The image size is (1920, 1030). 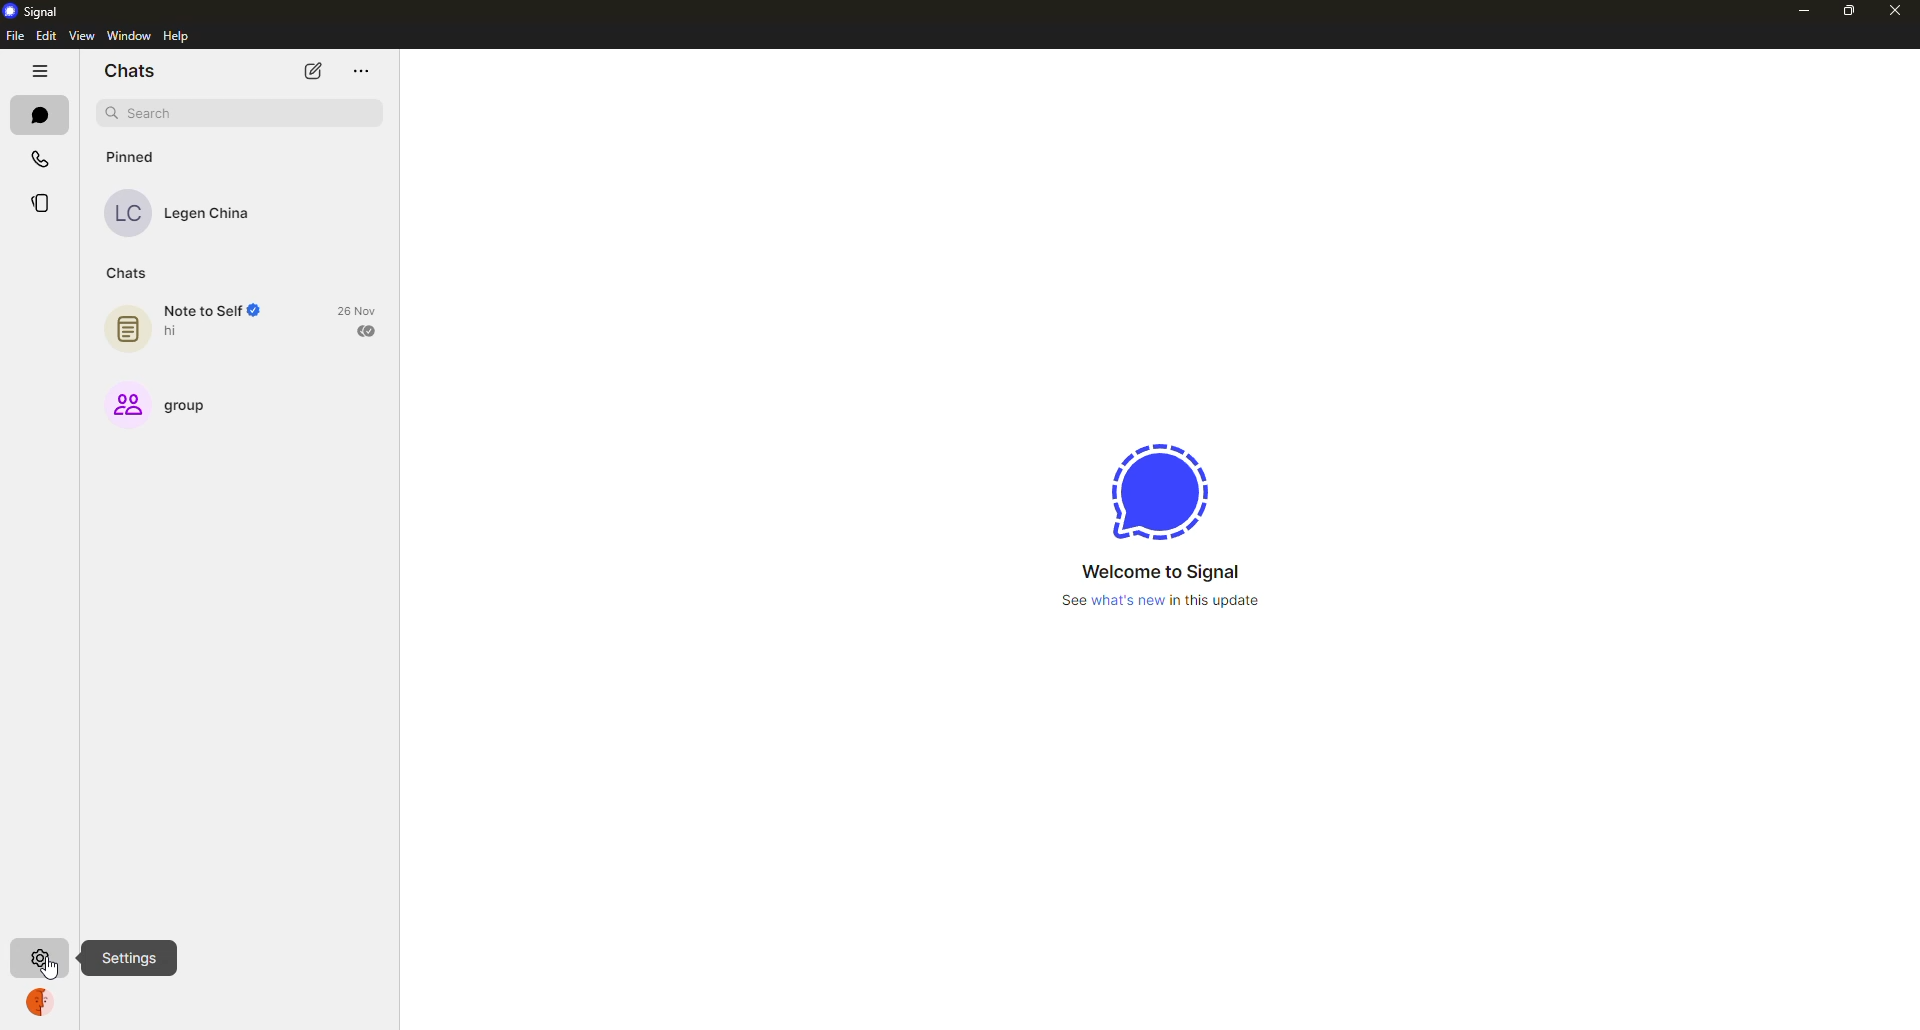 What do you see at coordinates (1159, 490) in the screenshot?
I see `signal` at bounding box center [1159, 490].